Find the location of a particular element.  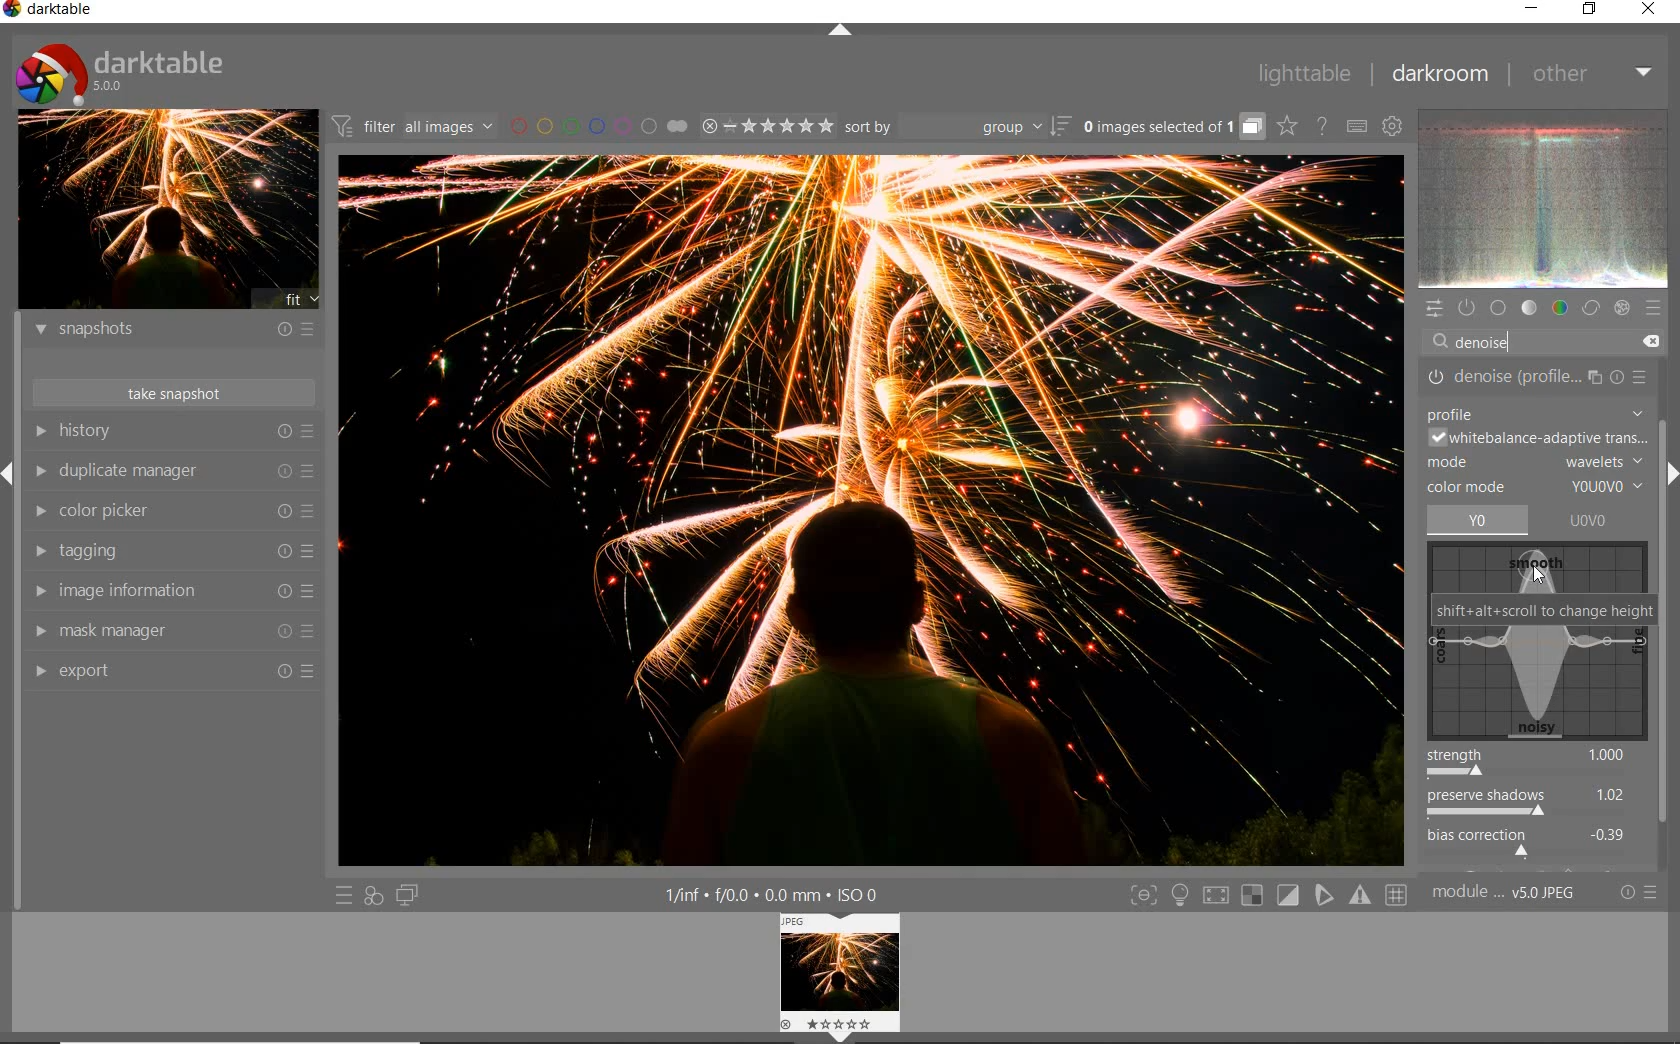

SHIFT+ALT+SCROLL TO CHANGE HEIGHT is located at coordinates (1544, 609).